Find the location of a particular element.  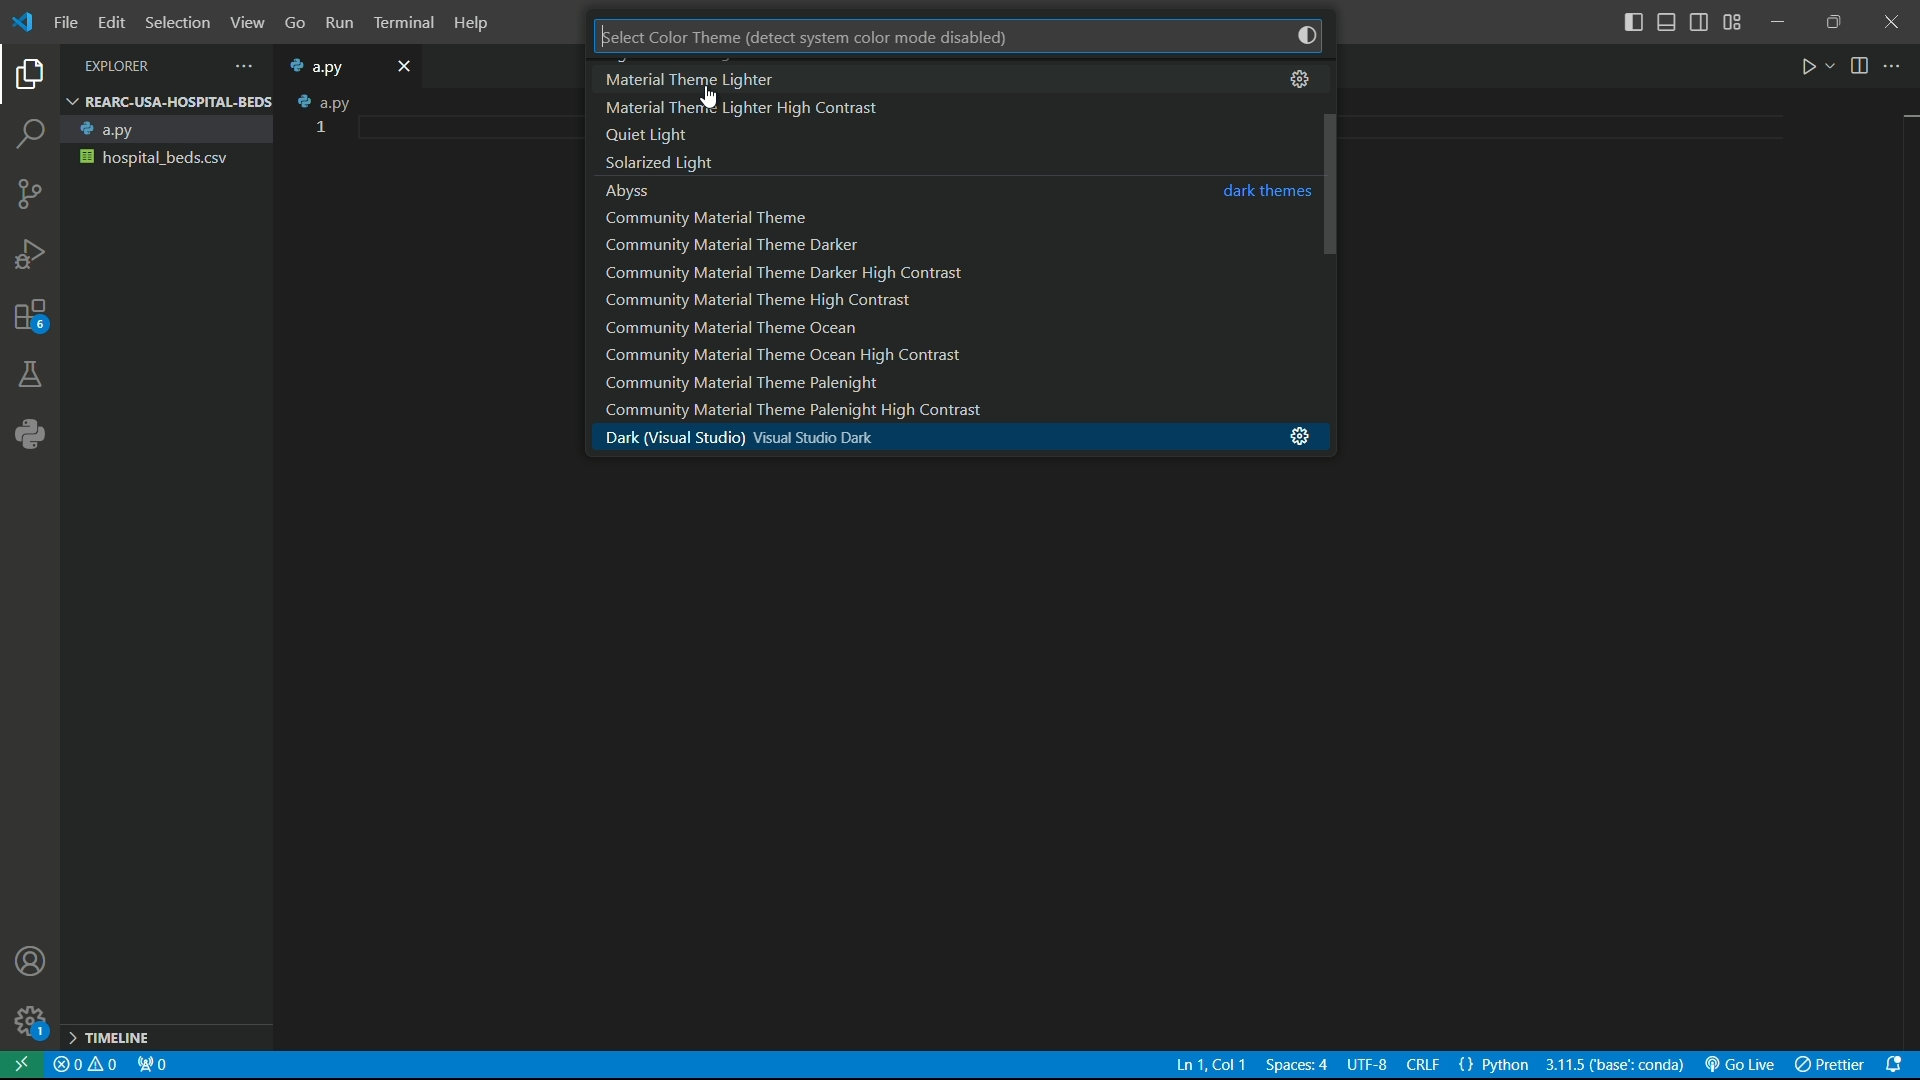

dark theme: is located at coordinates (1266, 192).